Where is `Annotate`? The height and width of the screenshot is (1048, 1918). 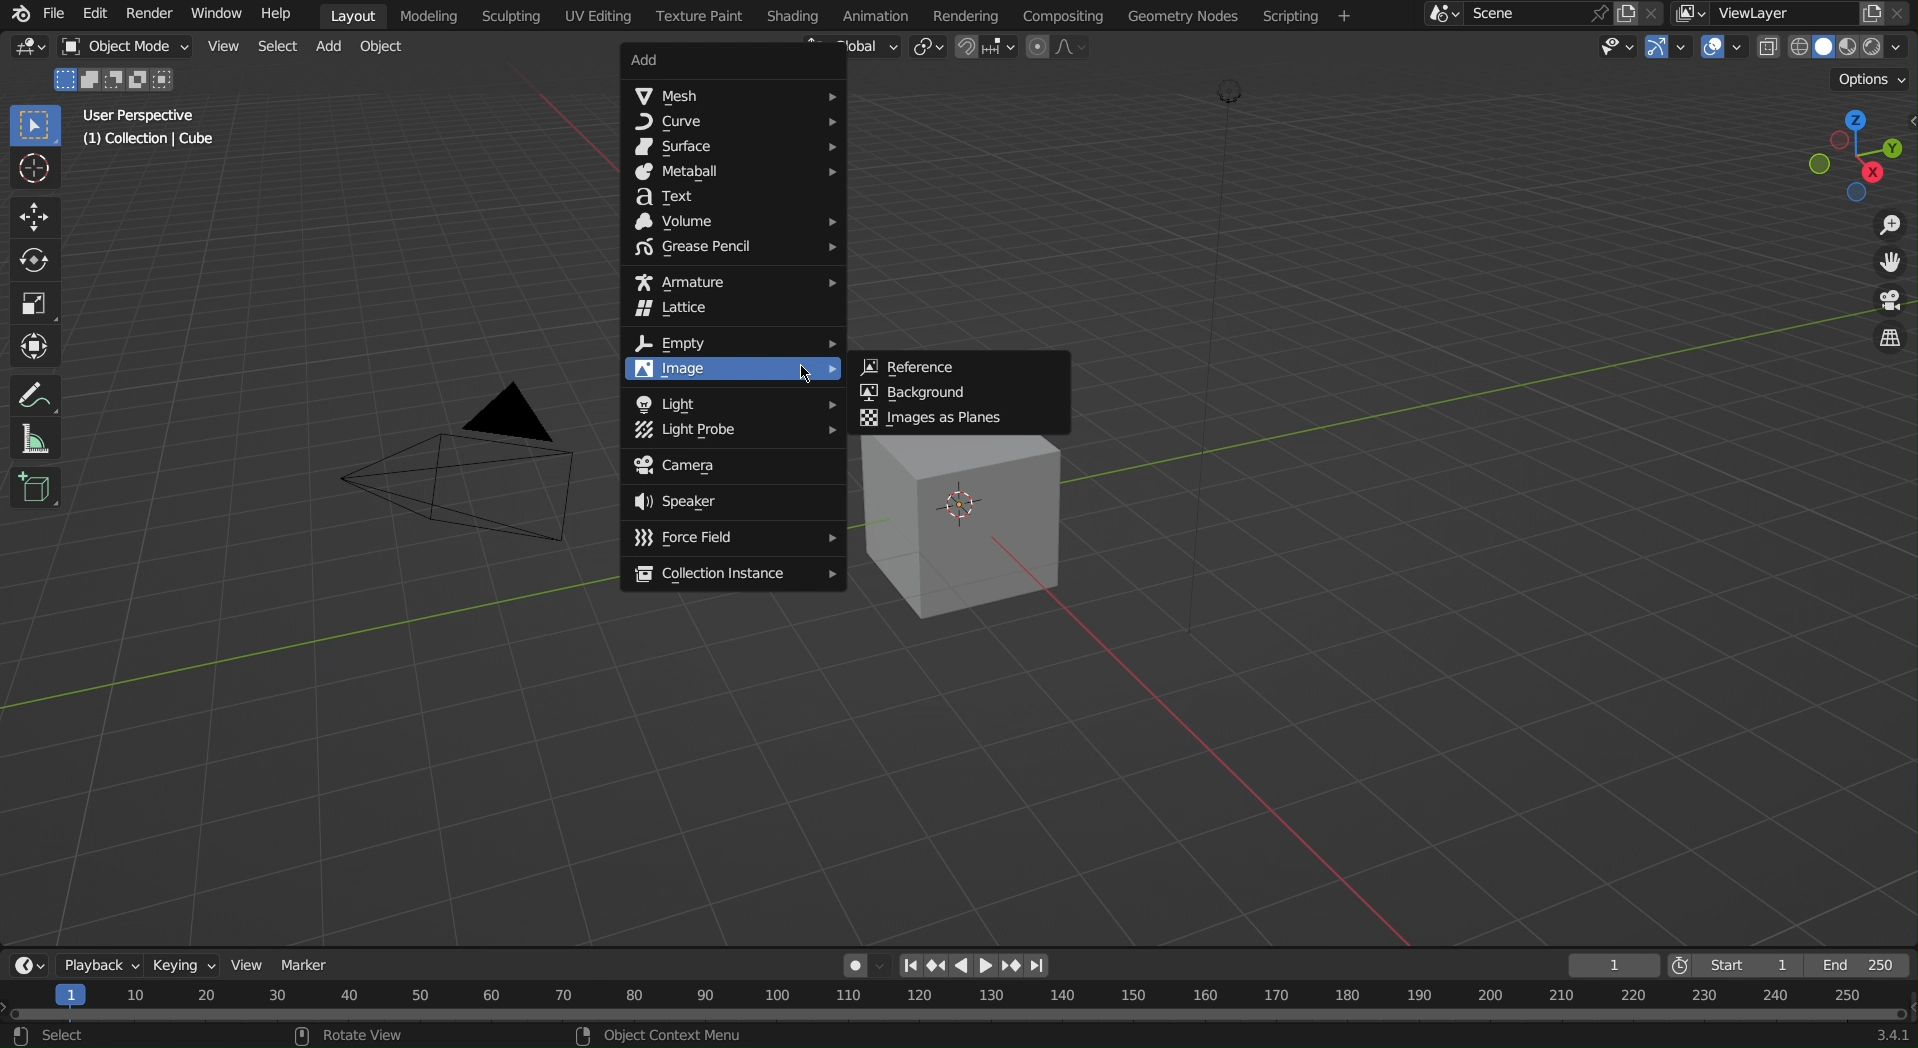
Annotate is located at coordinates (31, 392).